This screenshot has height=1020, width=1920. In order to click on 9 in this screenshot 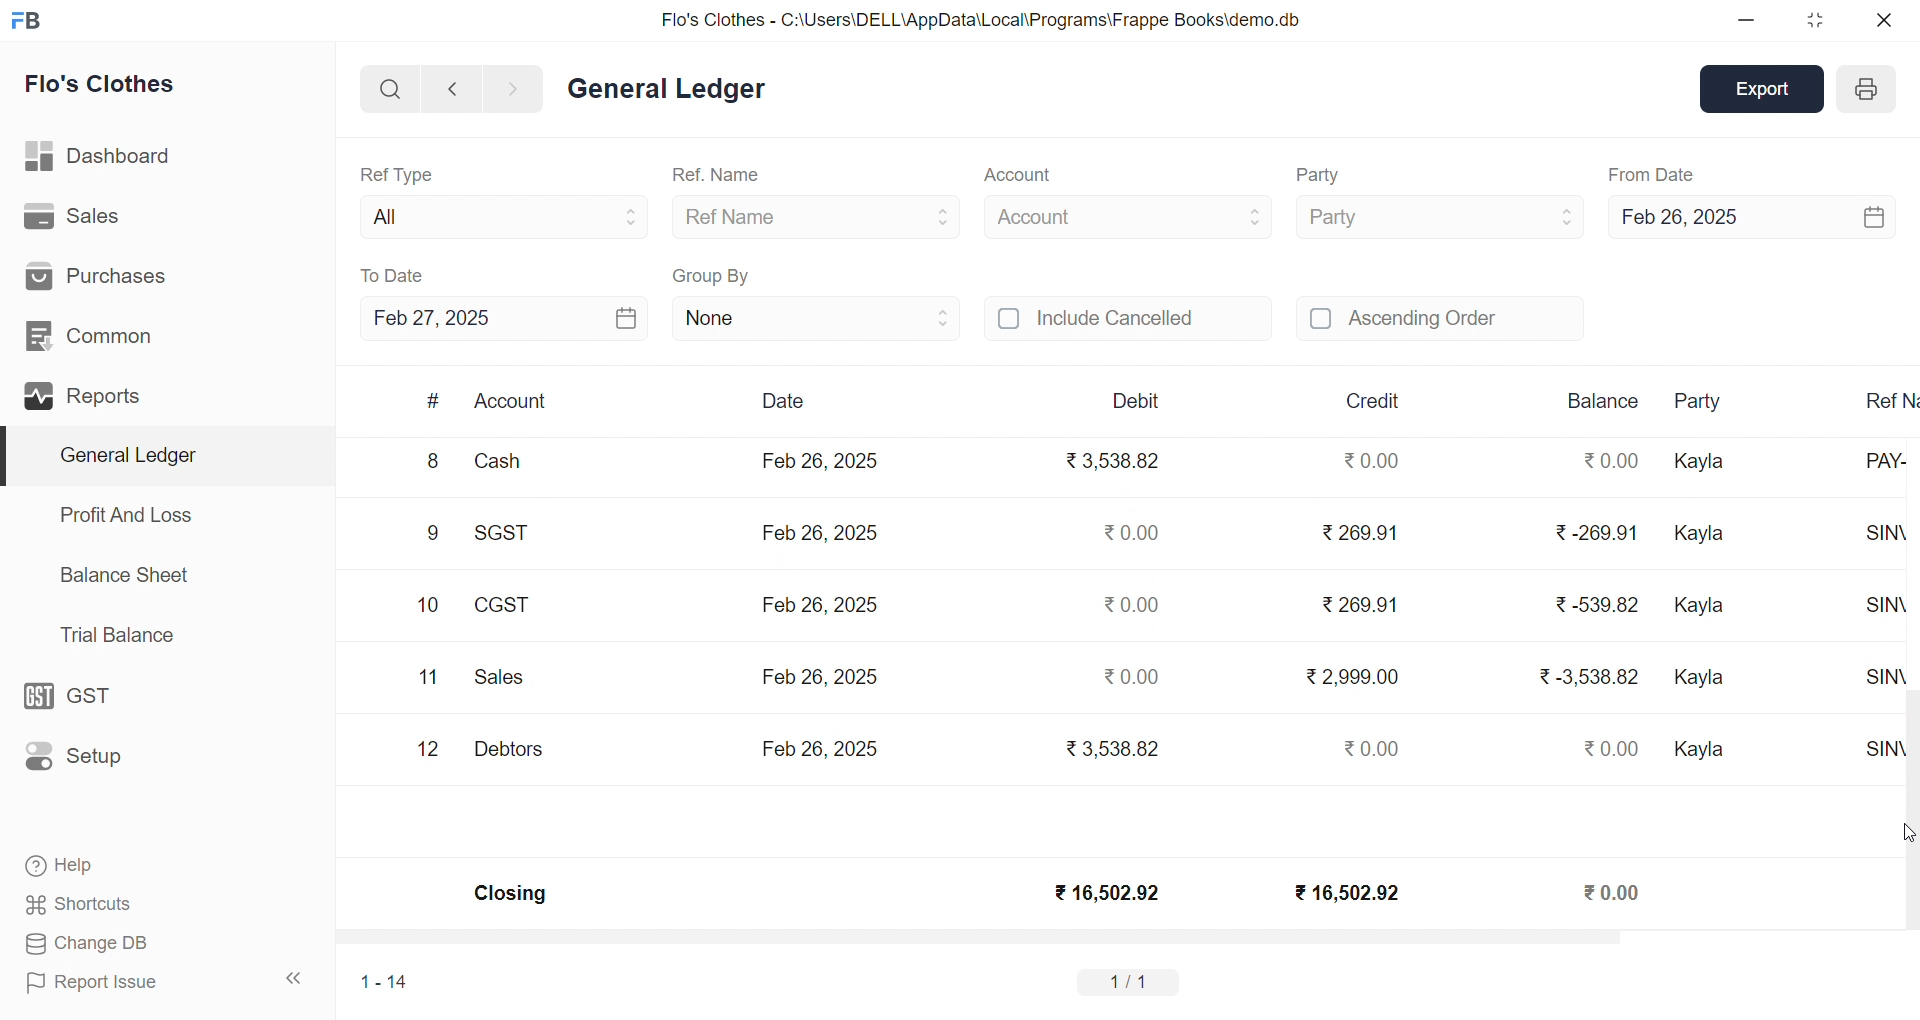, I will do `click(433, 536)`.